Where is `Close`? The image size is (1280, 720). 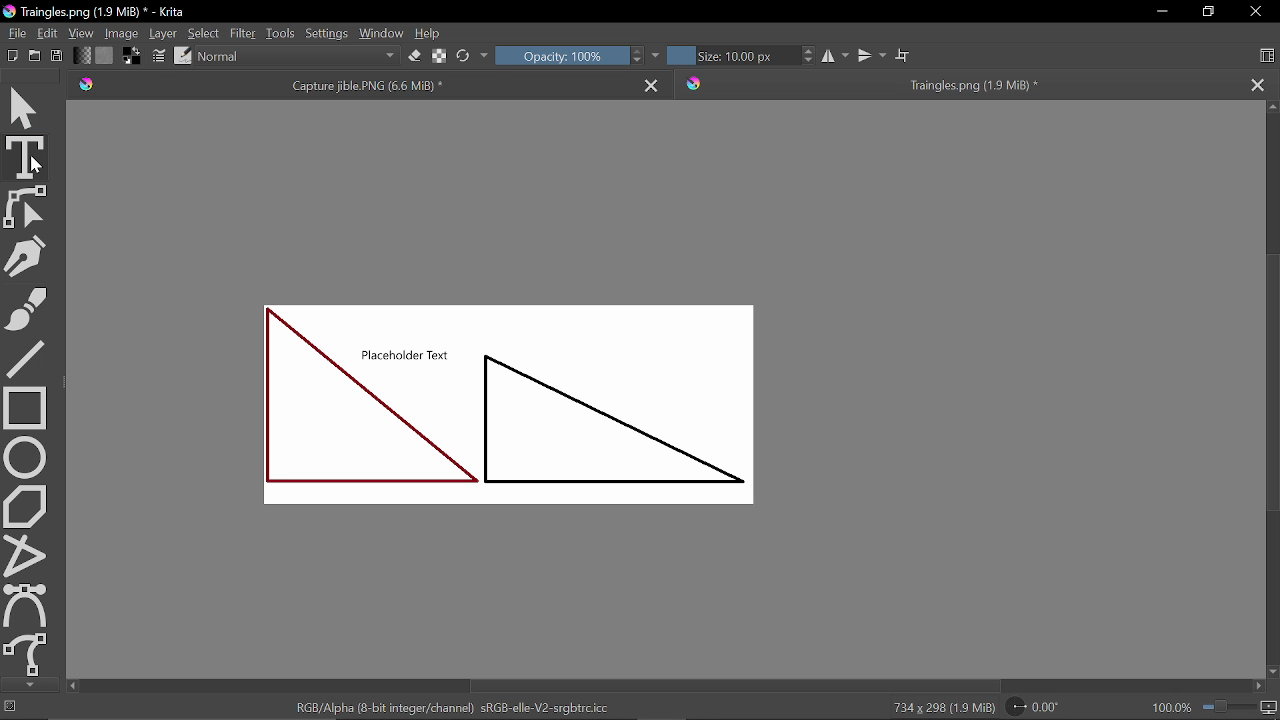 Close is located at coordinates (1256, 11).